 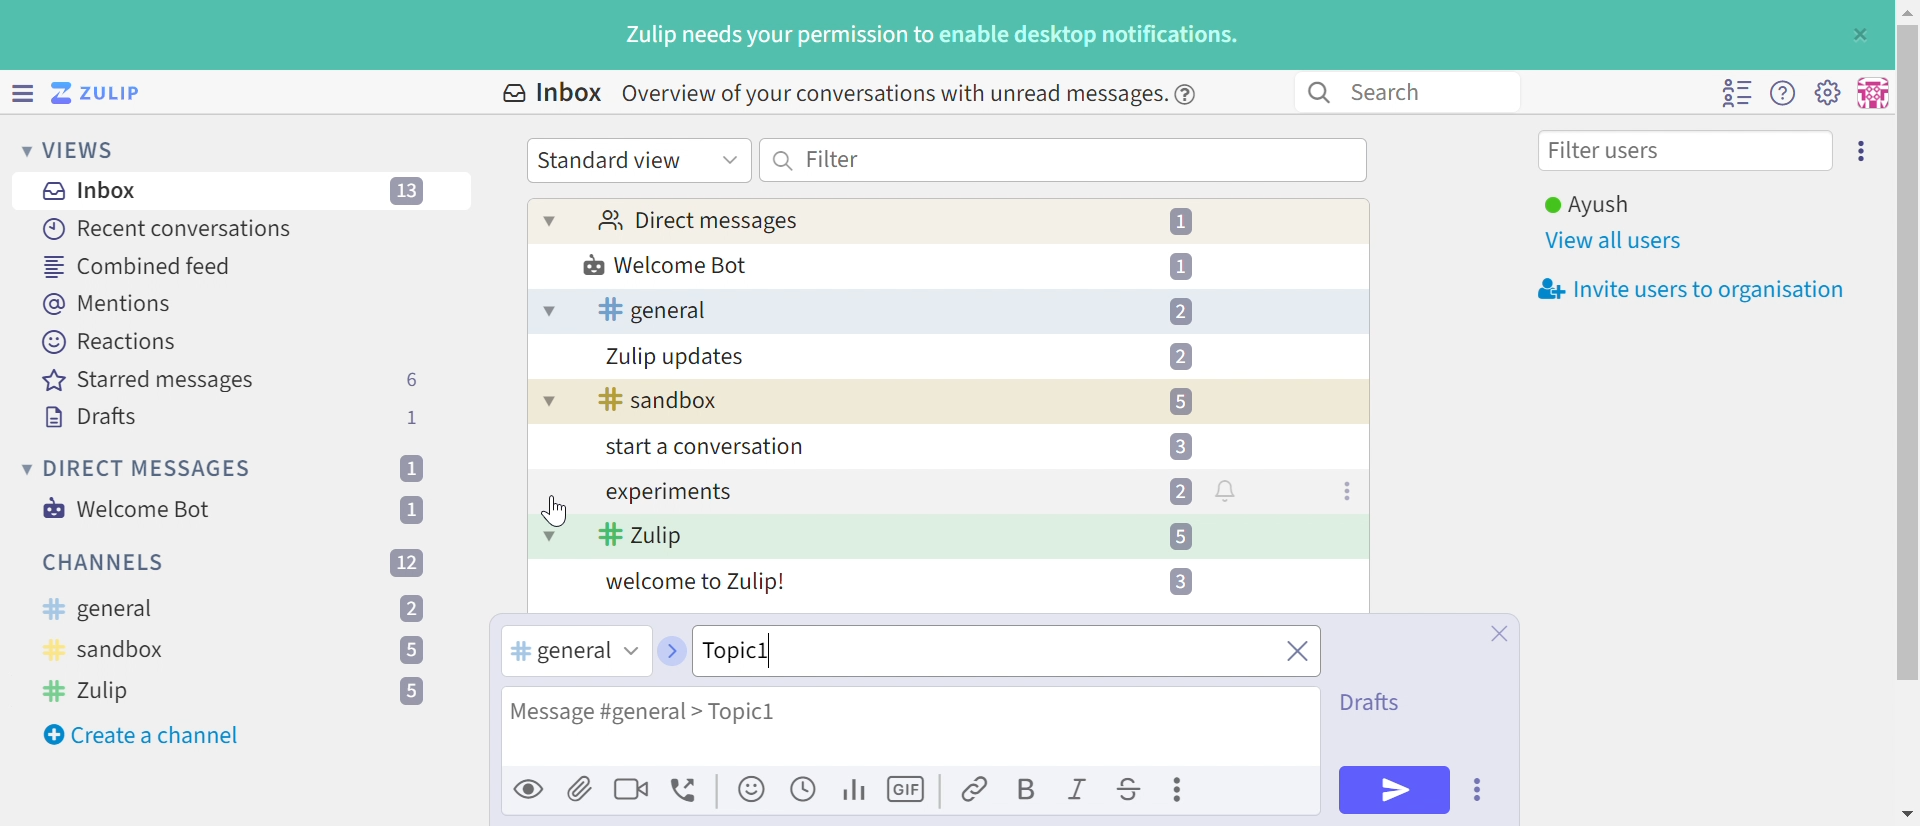 I want to click on Help Center, so click(x=1191, y=93).